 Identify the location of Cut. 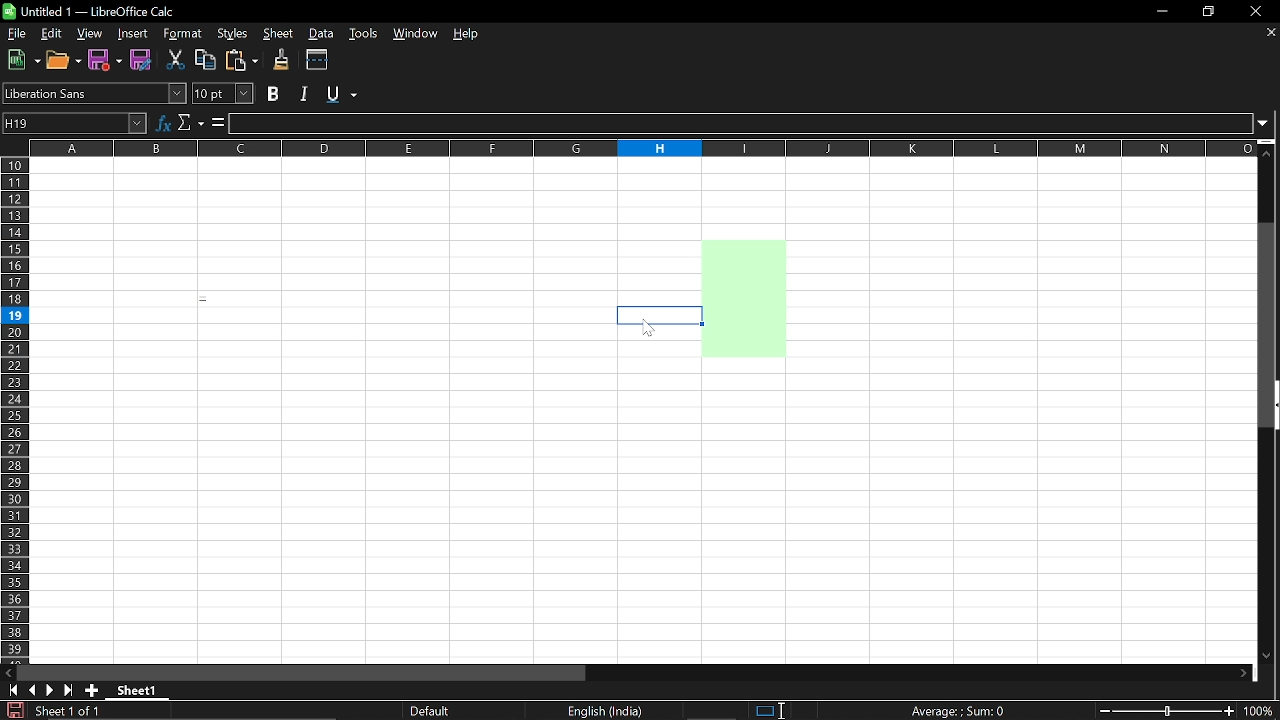
(176, 62).